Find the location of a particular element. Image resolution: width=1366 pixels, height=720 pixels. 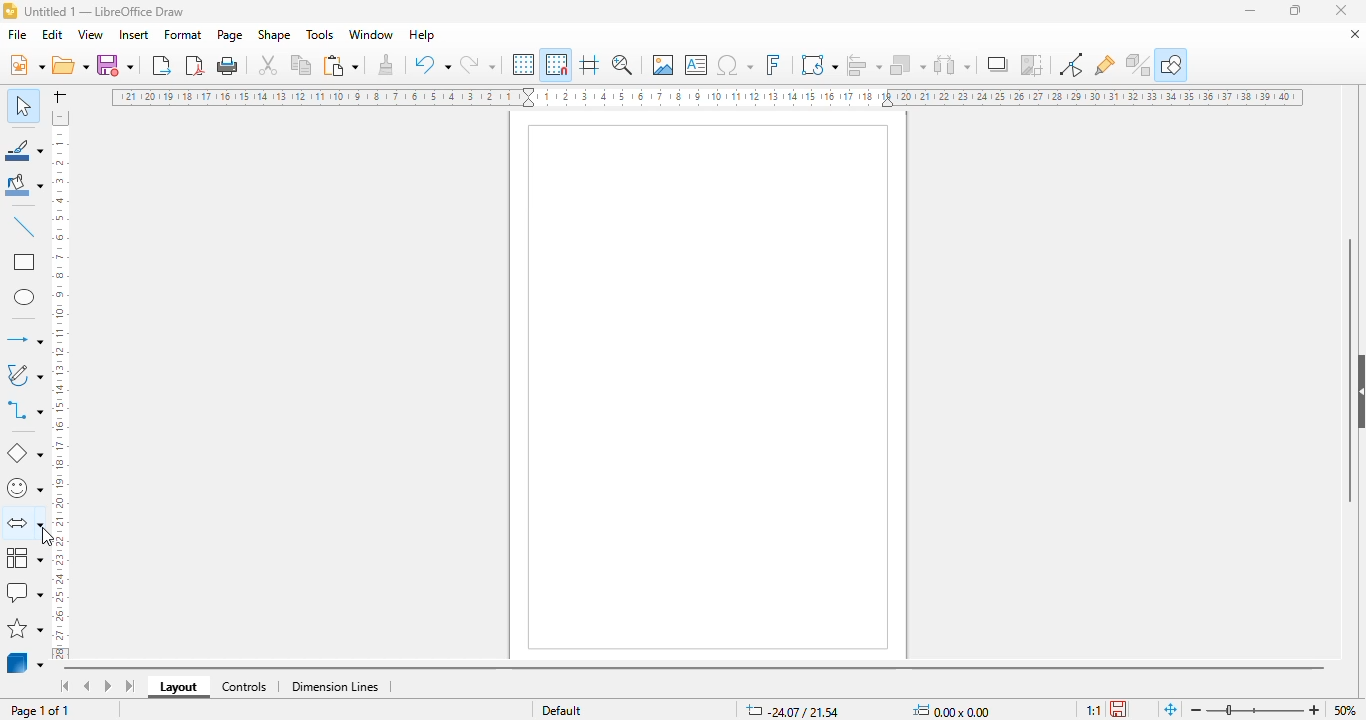

select is located at coordinates (22, 105).